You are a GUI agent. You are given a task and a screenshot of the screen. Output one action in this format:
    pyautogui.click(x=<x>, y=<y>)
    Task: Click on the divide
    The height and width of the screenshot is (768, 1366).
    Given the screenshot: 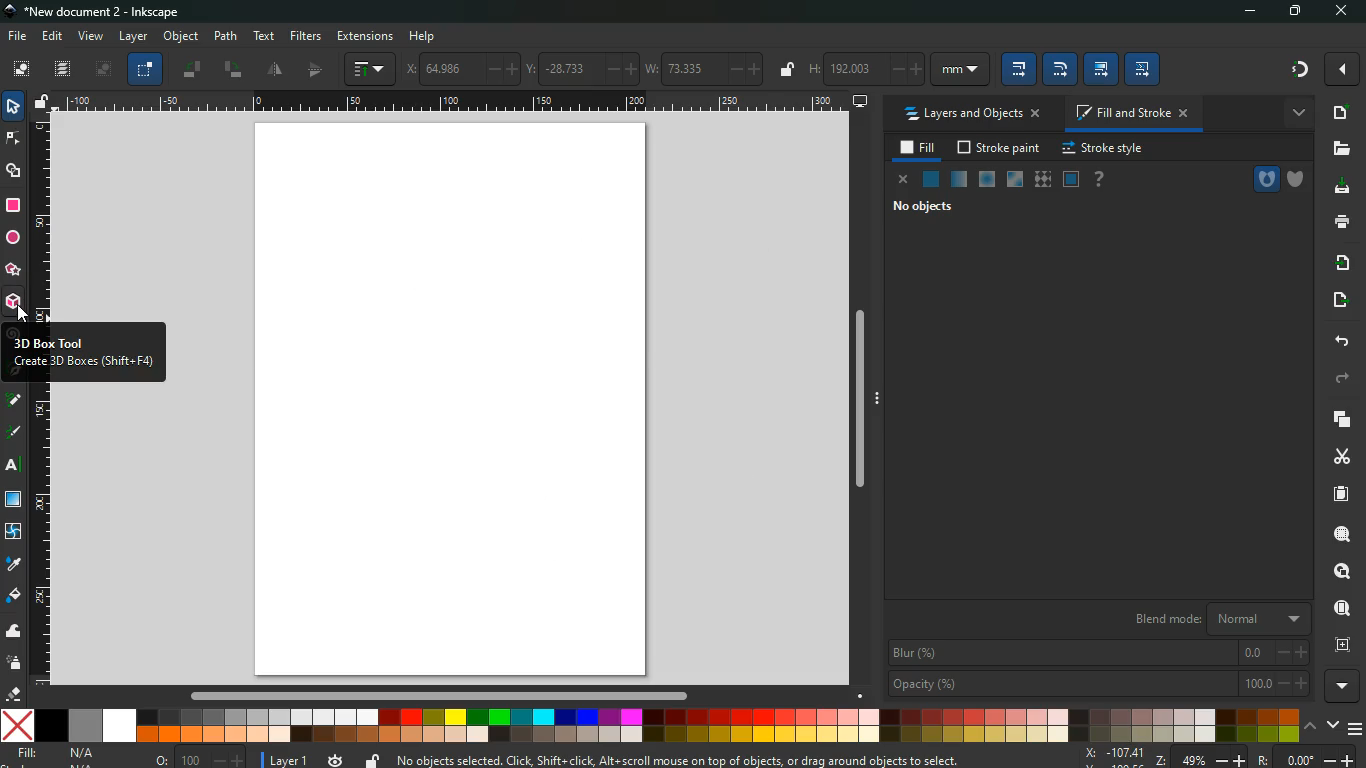 What is the action you would take?
    pyautogui.click(x=277, y=69)
    